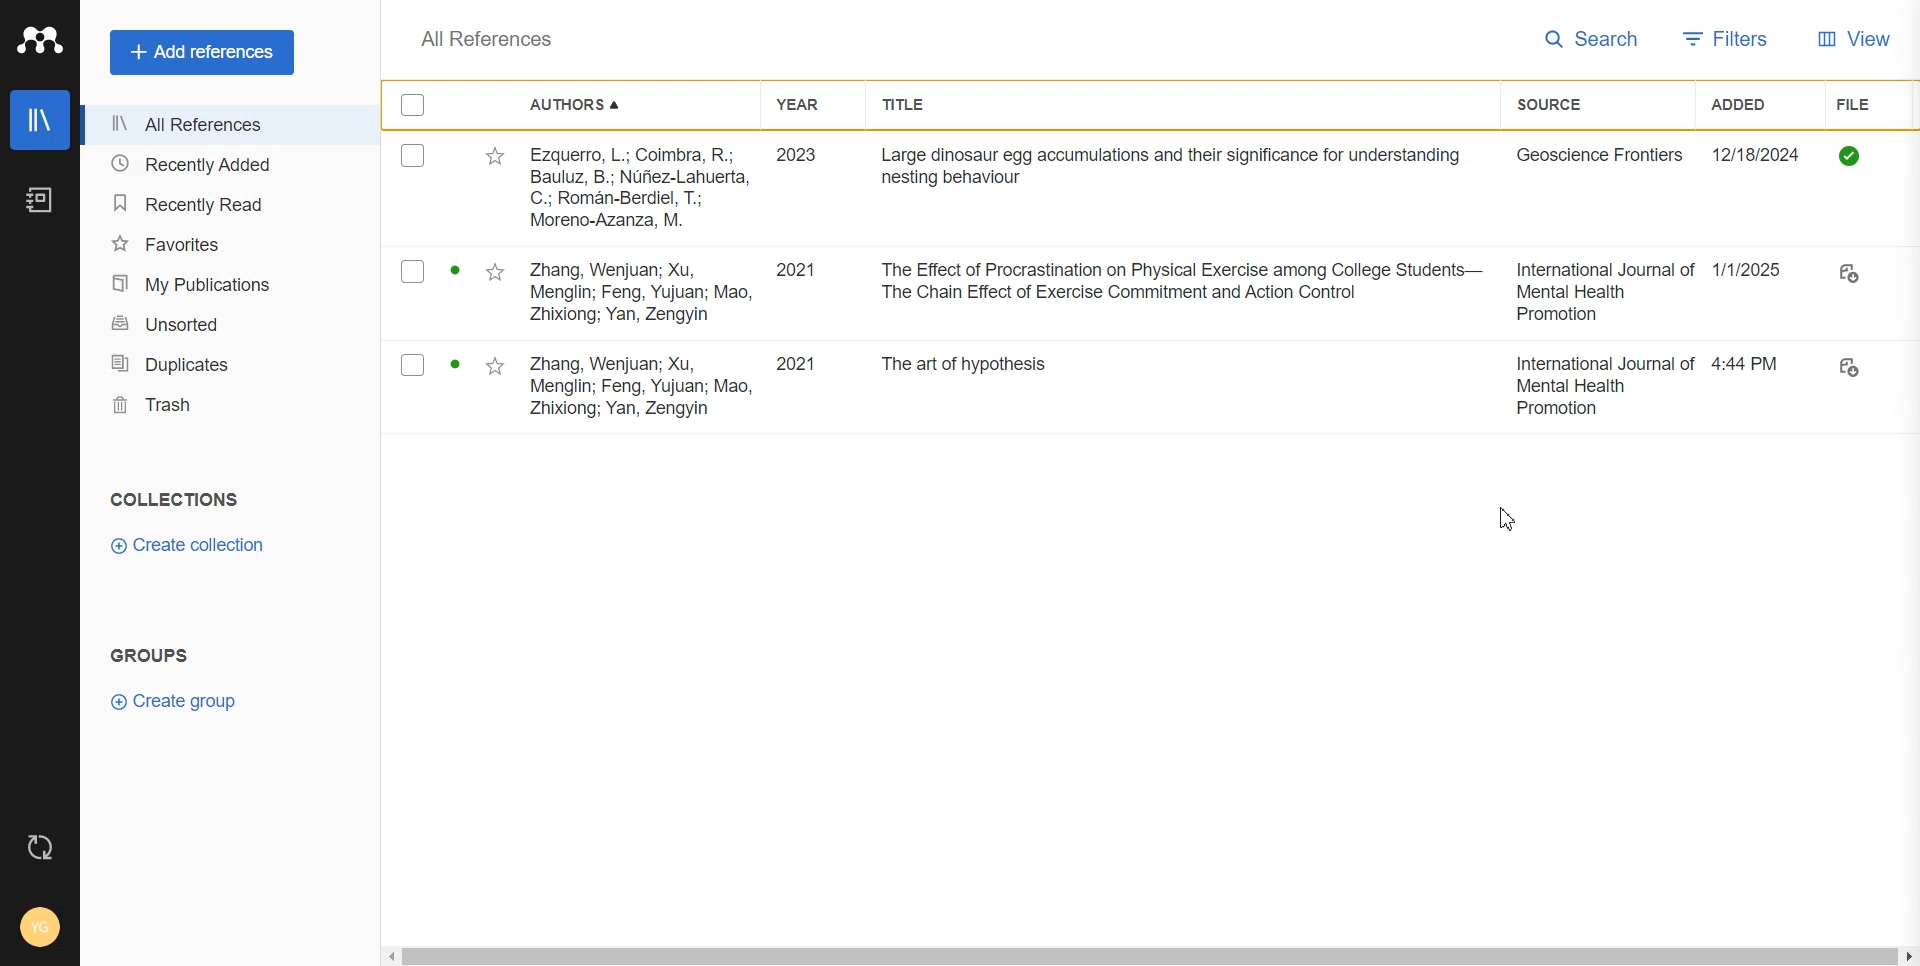 This screenshot has width=1920, height=966. What do you see at coordinates (811, 105) in the screenshot?
I see `Year` at bounding box center [811, 105].